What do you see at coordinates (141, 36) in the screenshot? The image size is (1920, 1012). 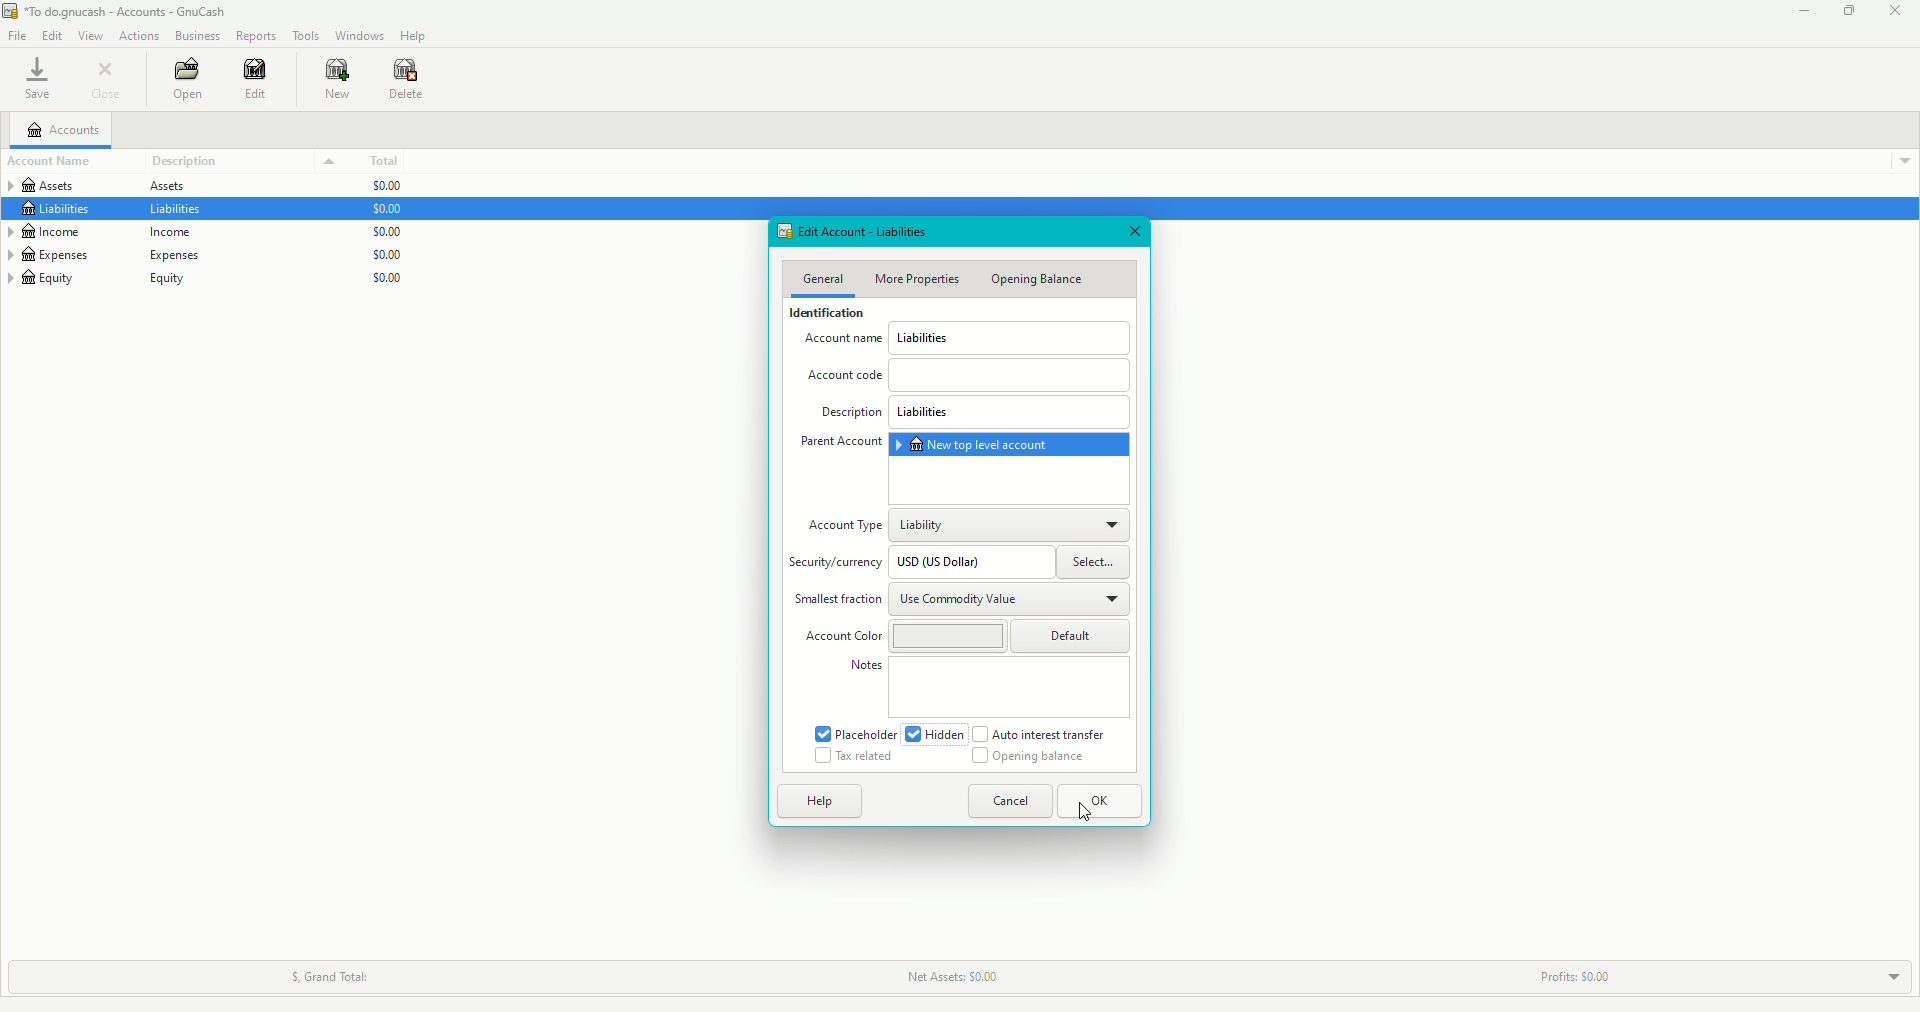 I see `Actions` at bounding box center [141, 36].